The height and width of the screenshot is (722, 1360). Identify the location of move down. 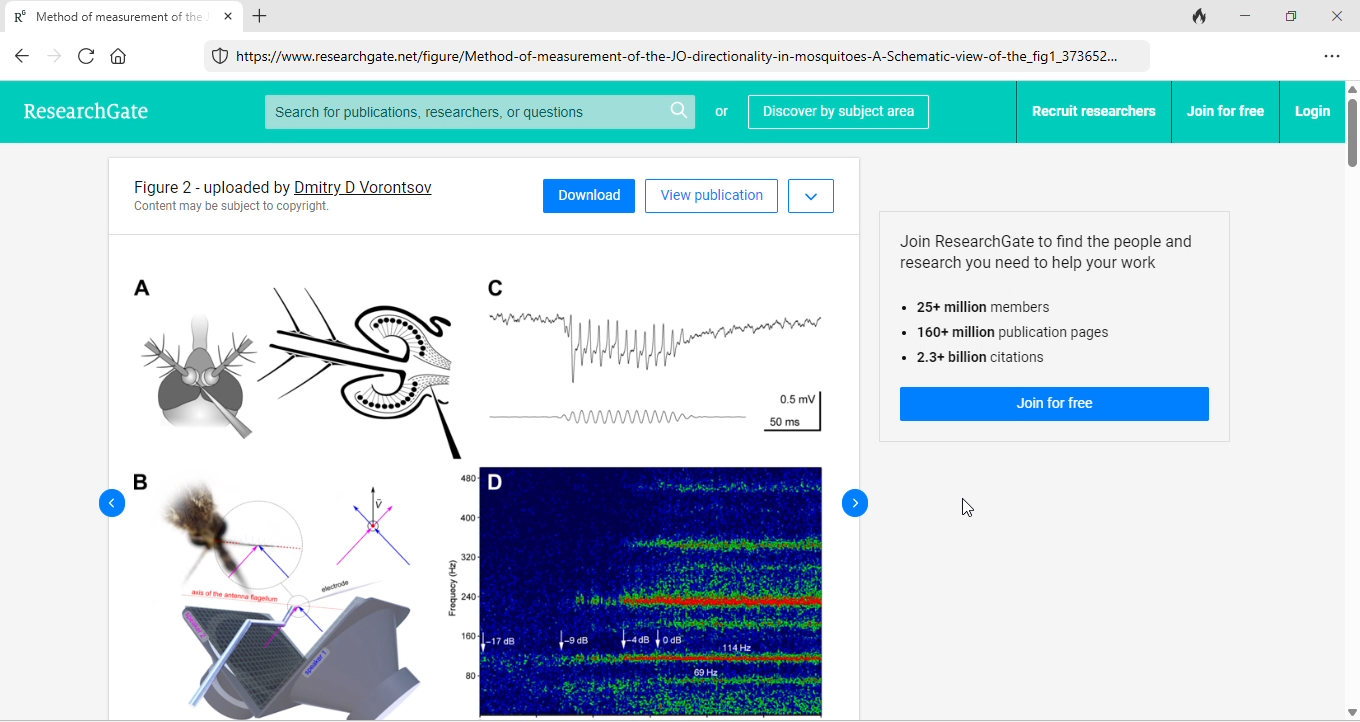
(1352, 711).